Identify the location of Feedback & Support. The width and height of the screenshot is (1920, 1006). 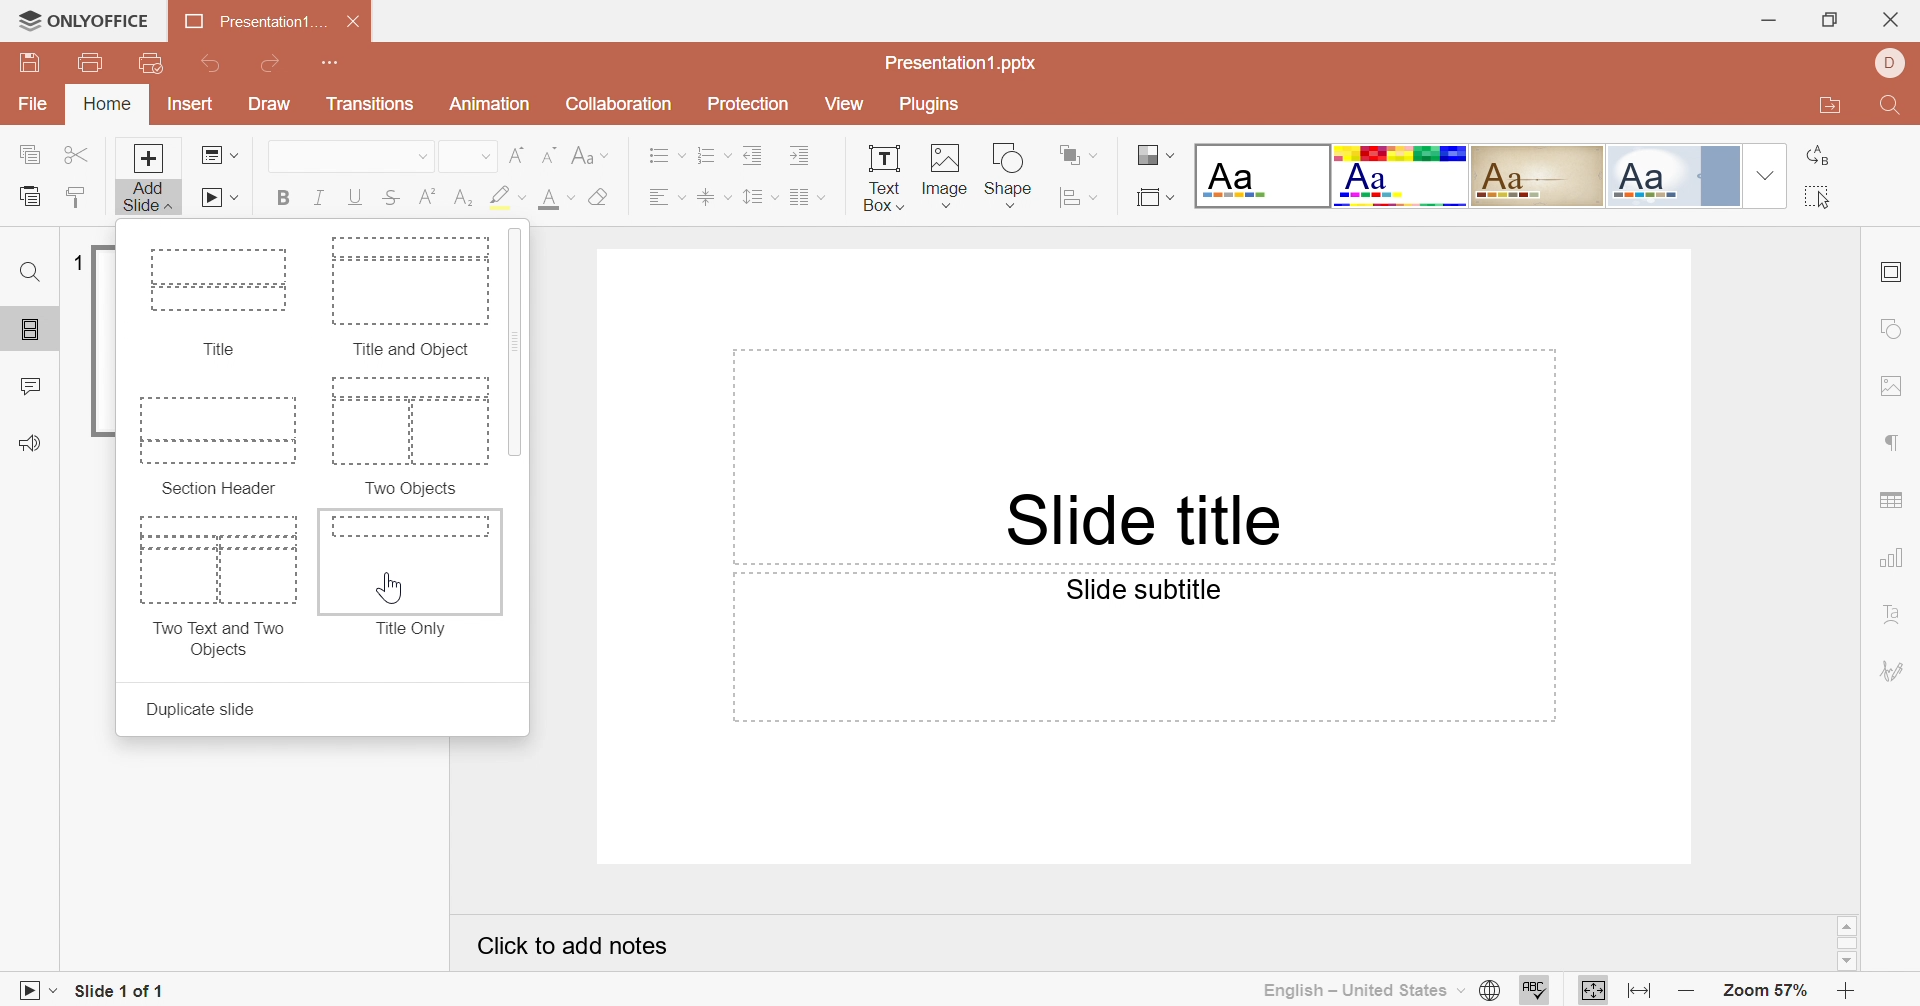
(33, 440).